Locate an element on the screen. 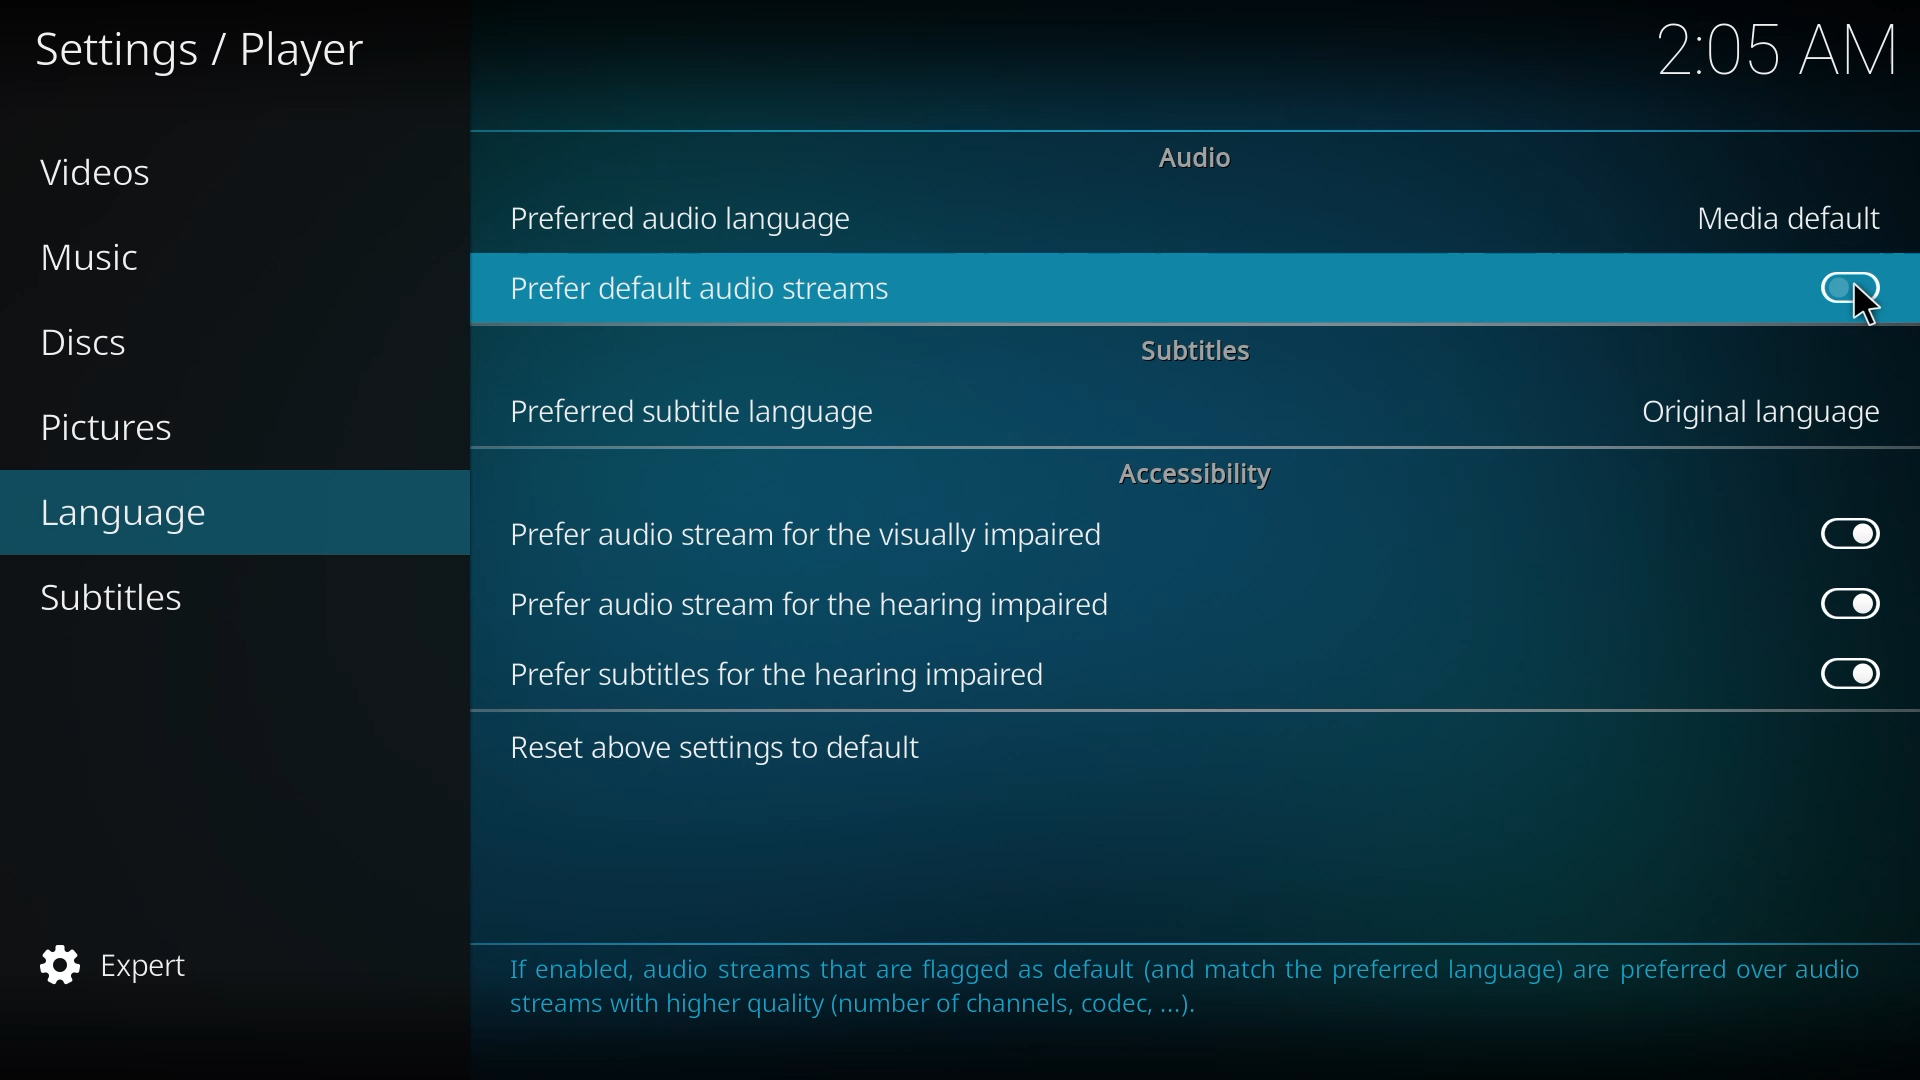 This screenshot has height=1080, width=1920. music is located at coordinates (99, 259).